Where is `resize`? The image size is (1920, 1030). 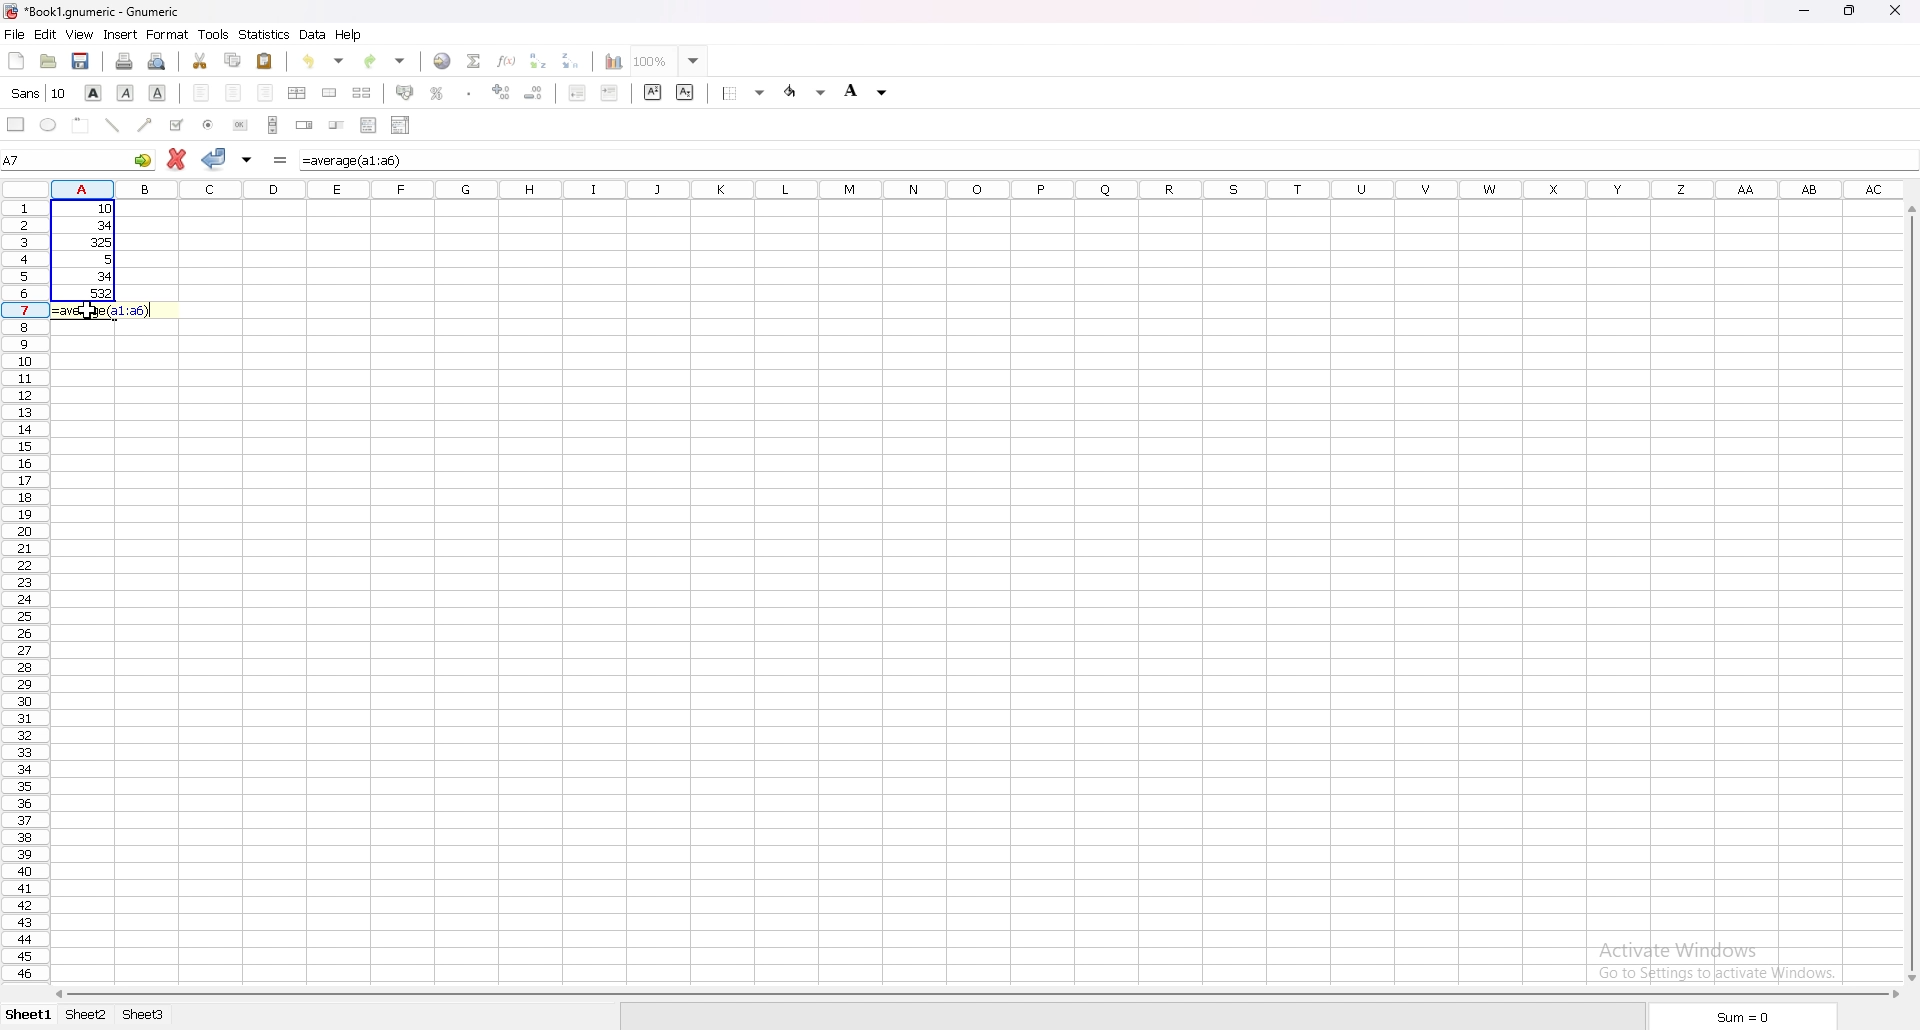
resize is located at coordinates (1848, 10).